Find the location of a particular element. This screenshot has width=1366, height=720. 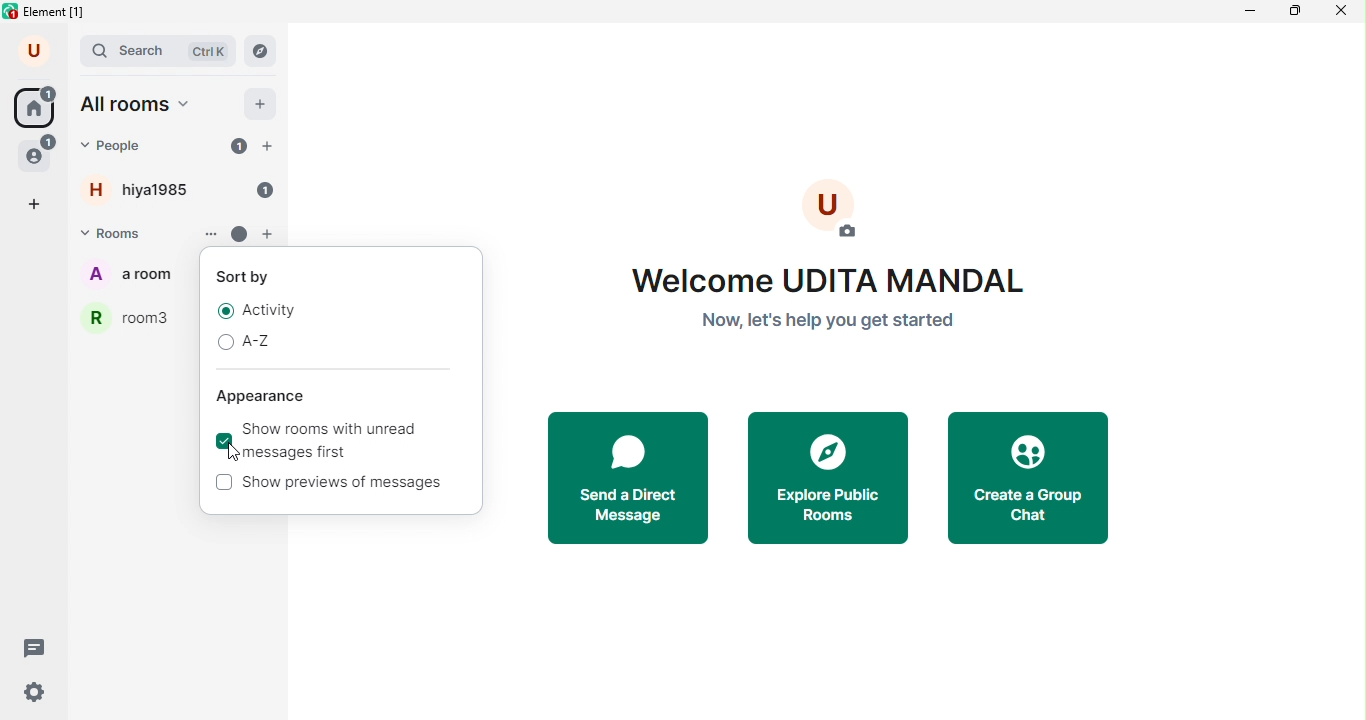

options is located at coordinates (207, 233).